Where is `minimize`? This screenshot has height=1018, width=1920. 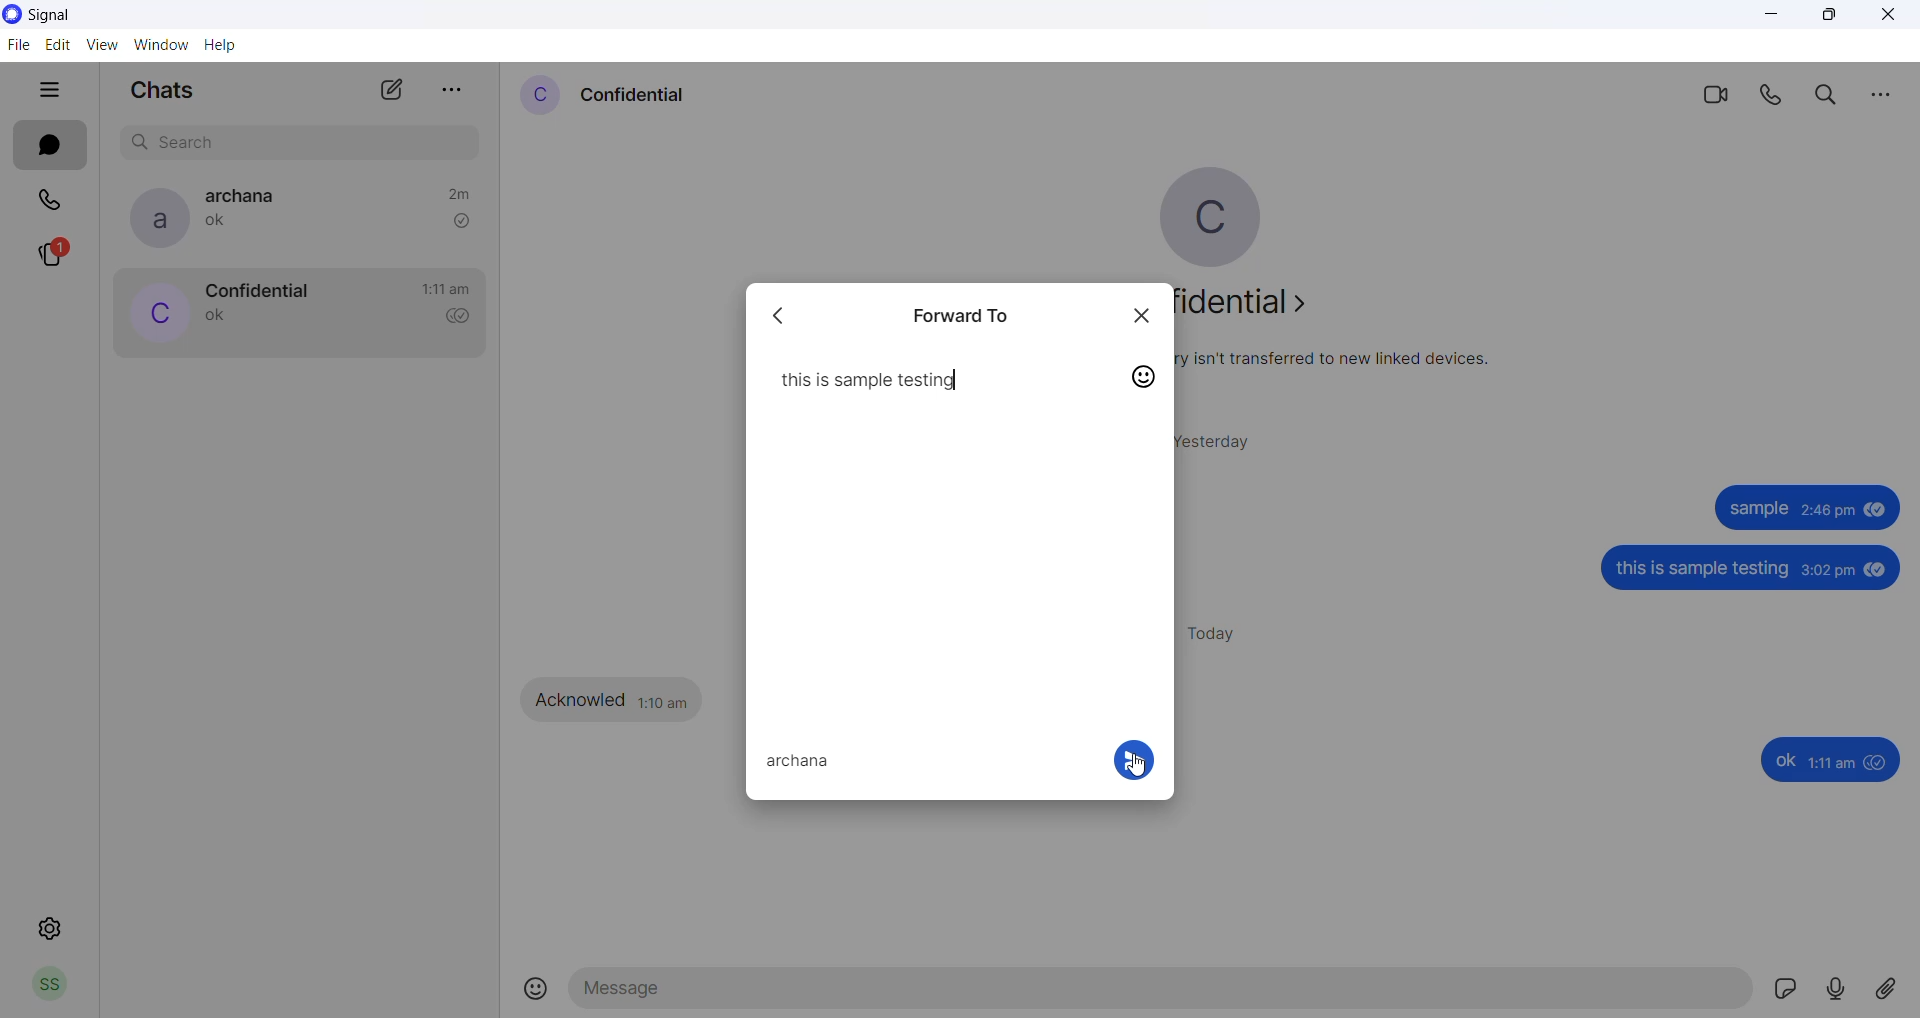
minimize is located at coordinates (1774, 20).